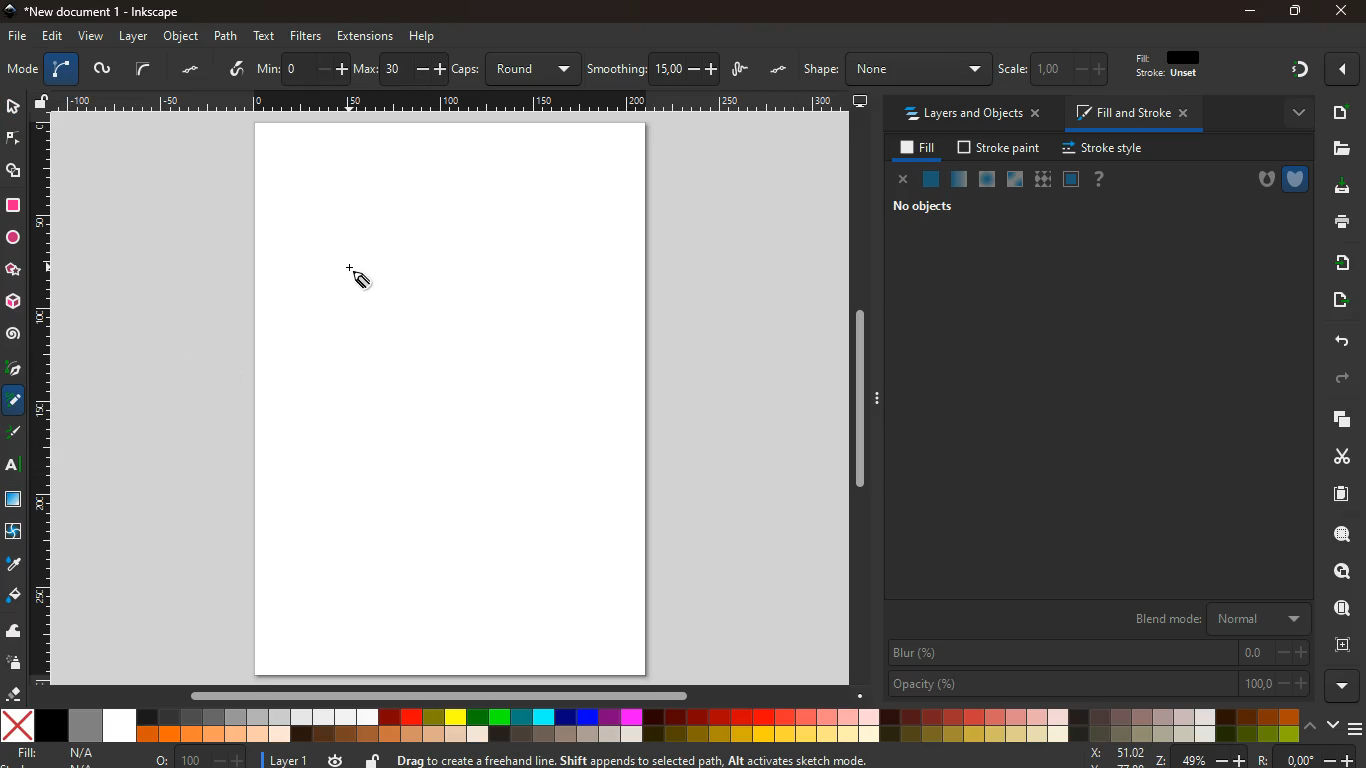  Describe the element at coordinates (228, 35) in the screenshot. I see `path` at that location.